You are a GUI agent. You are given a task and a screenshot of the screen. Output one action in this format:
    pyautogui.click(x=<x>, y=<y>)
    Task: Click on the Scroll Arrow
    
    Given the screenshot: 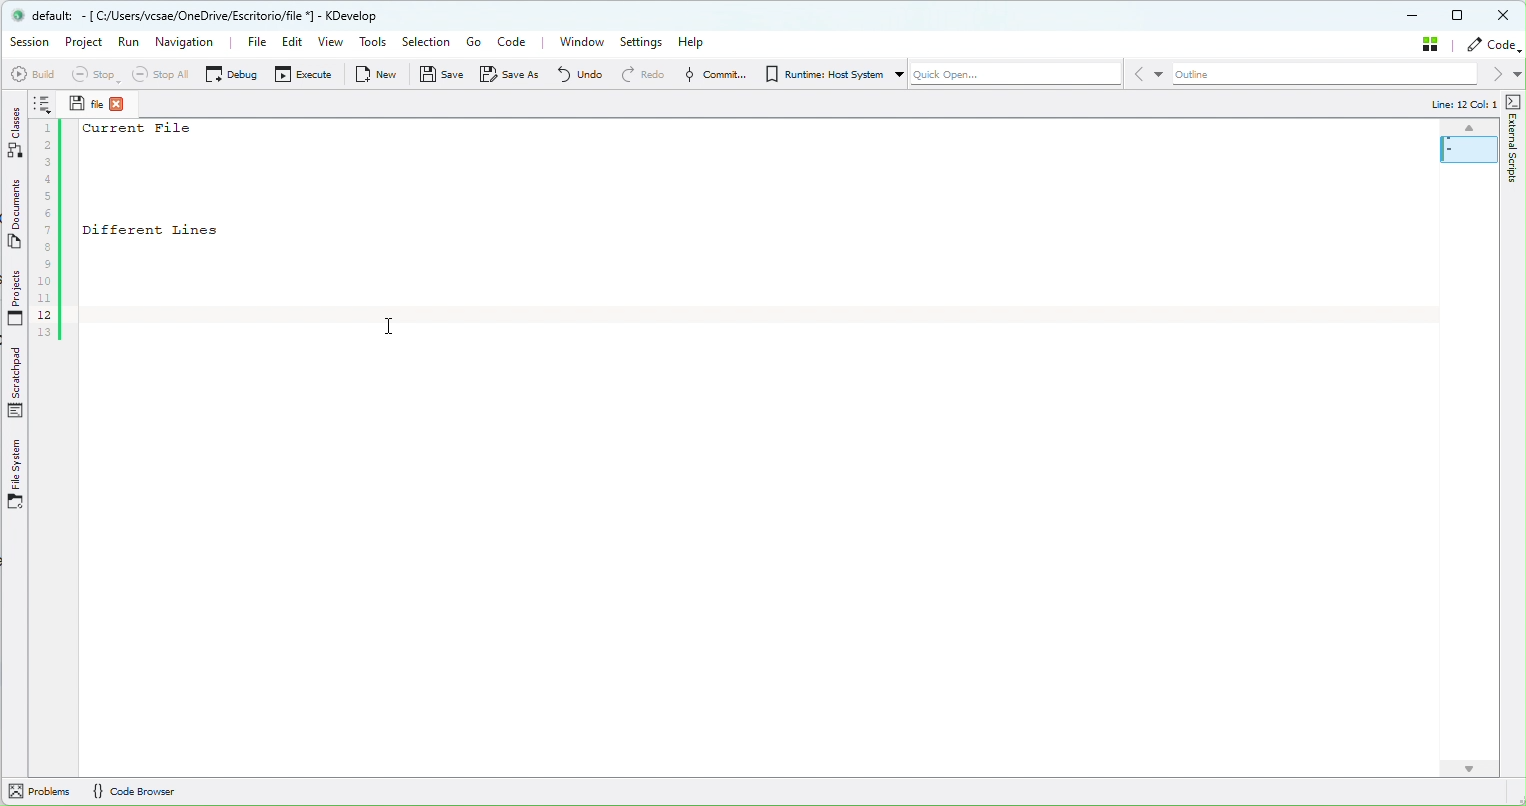 What is the action you would take?
    pyautogui.click(x=1466, y=767)
    